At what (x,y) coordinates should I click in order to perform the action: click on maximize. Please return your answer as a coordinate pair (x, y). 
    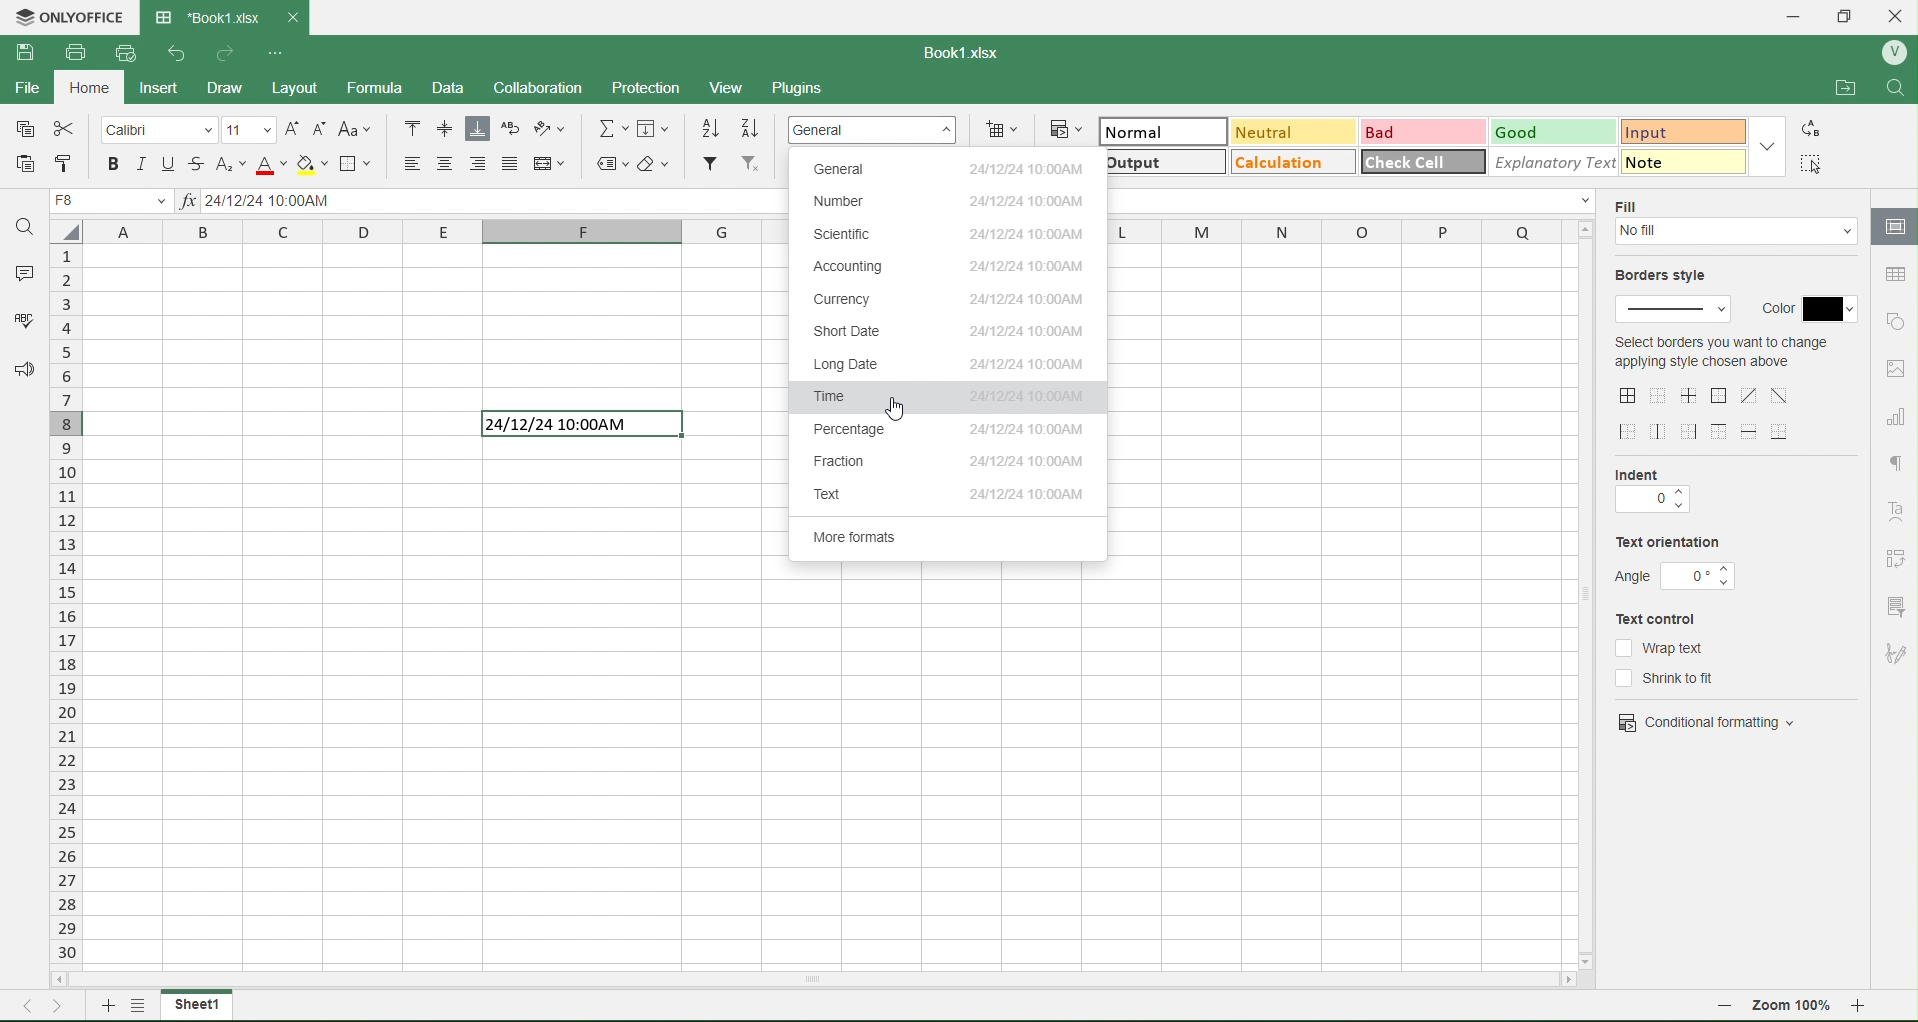
    Looking at the image, I should click on (1852, 14).